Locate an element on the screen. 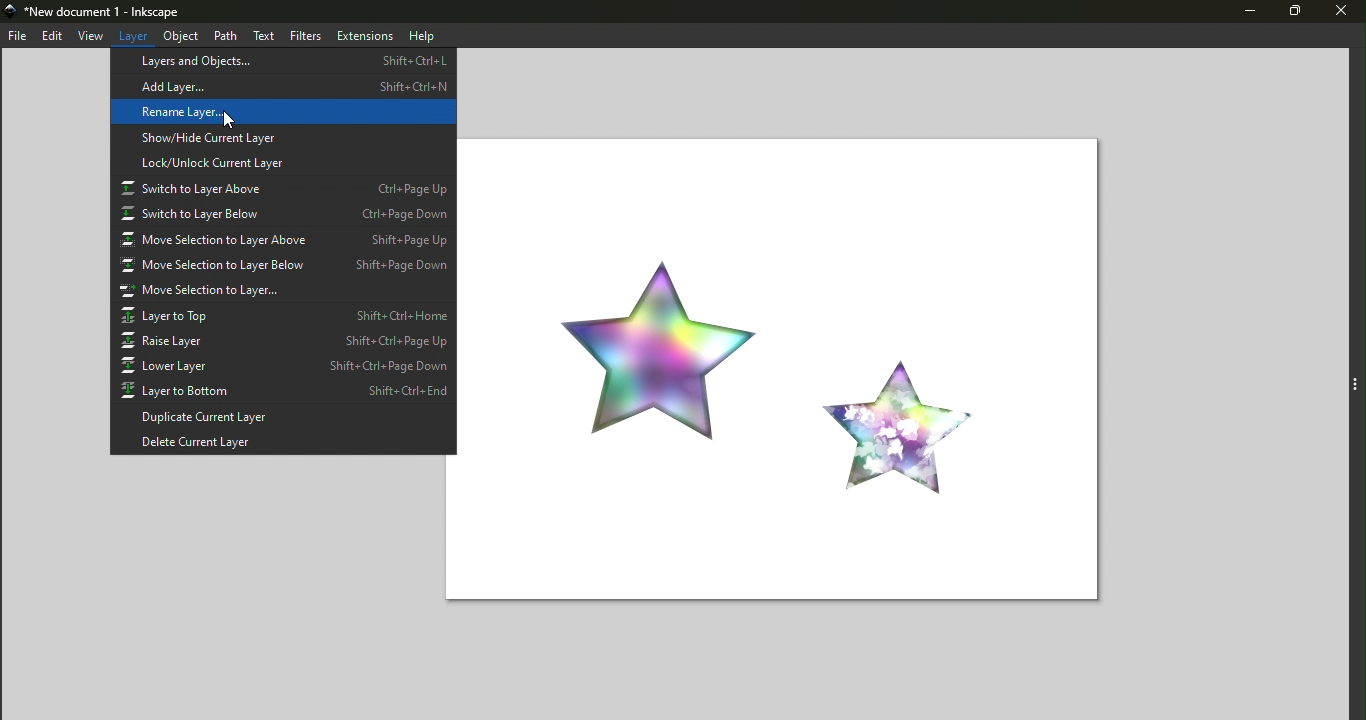 The image size is (1366, 720). path is located at coordinates (225, 34).